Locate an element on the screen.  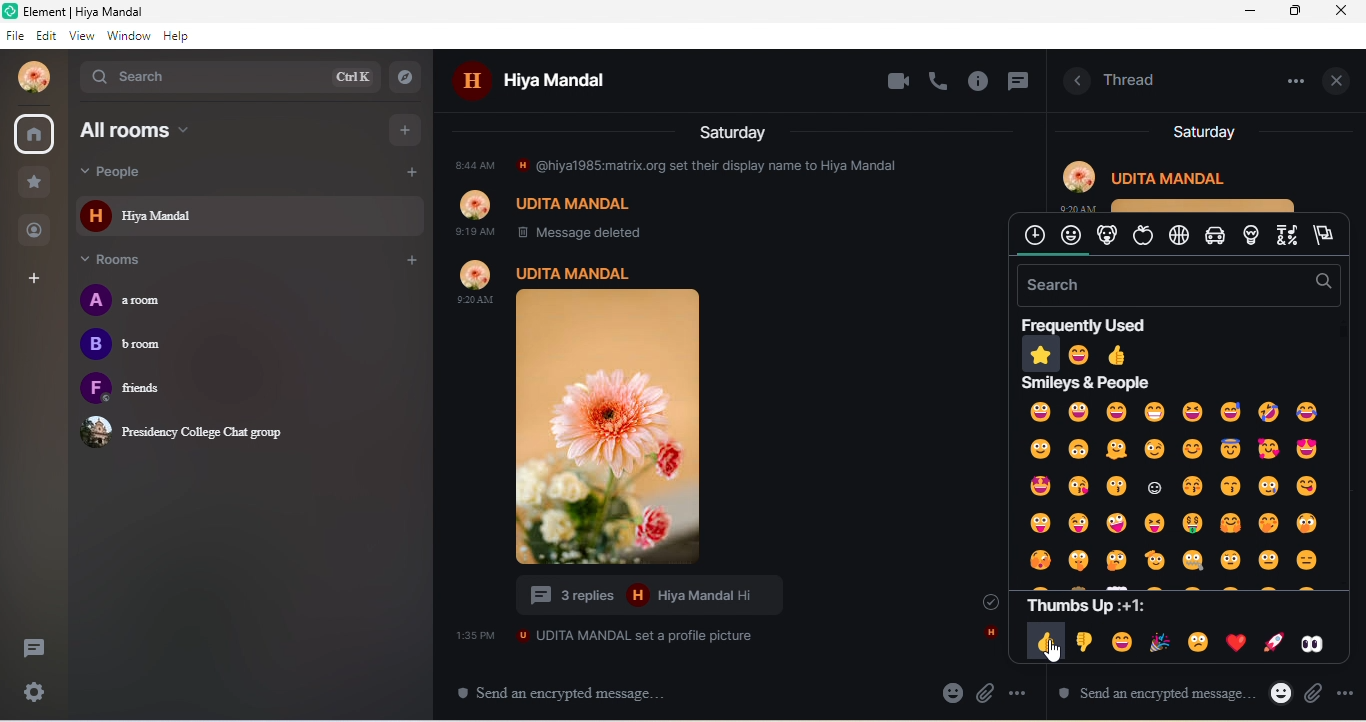
room information is located at coordinates (1072, 82).